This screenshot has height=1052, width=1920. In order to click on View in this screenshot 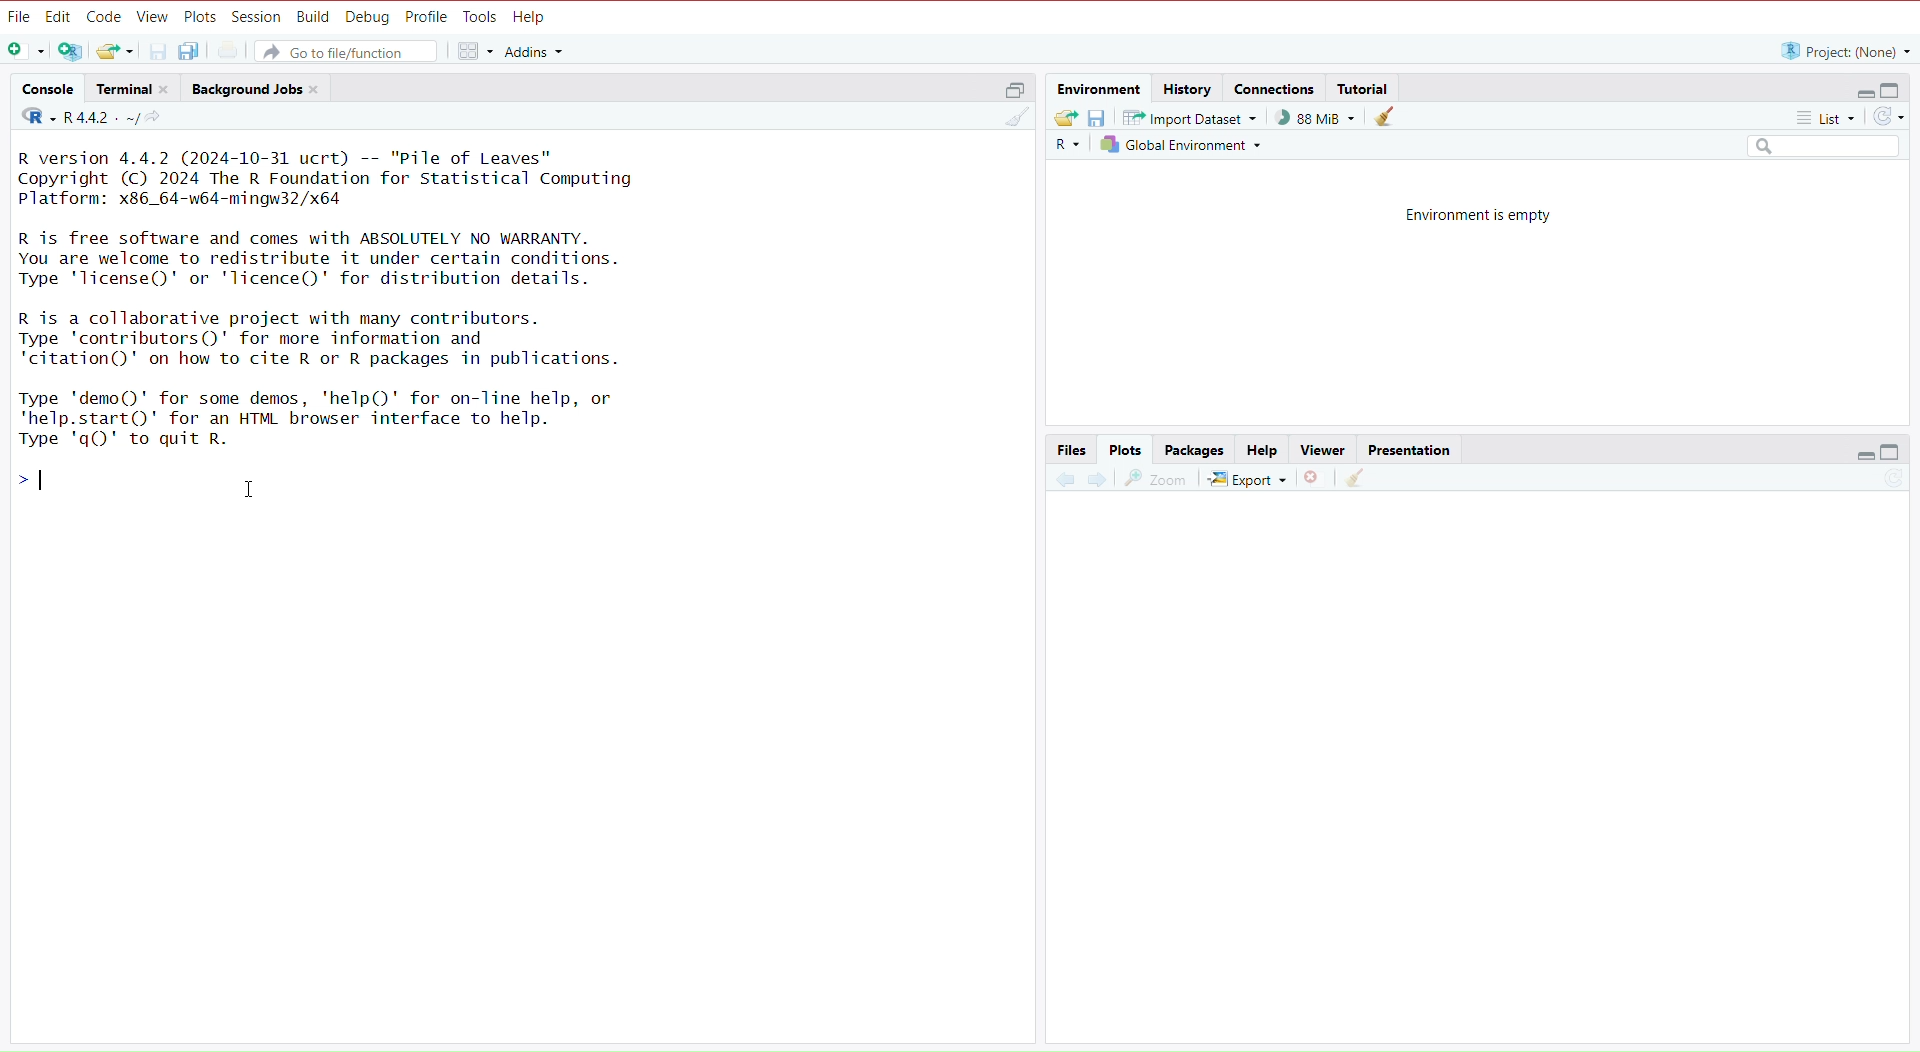, I will do `click(153, 16)`.